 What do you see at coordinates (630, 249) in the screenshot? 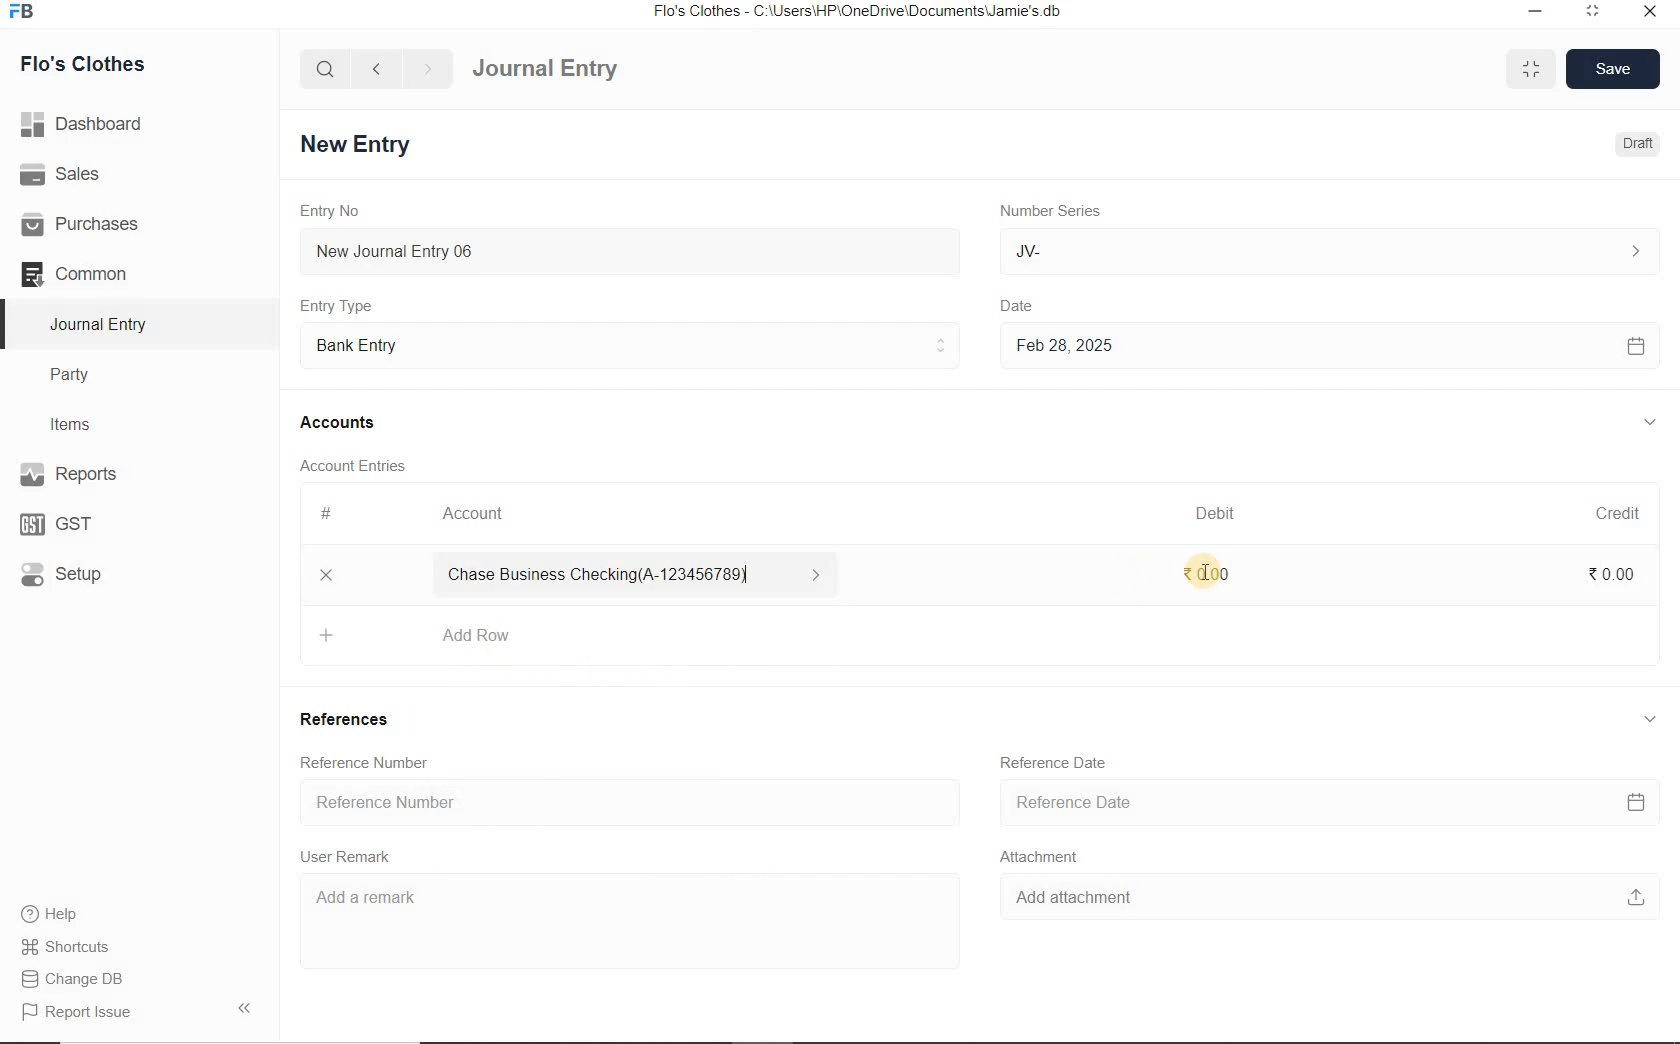
I see `New Journal Entry 06` at bounding box center [630, 249].